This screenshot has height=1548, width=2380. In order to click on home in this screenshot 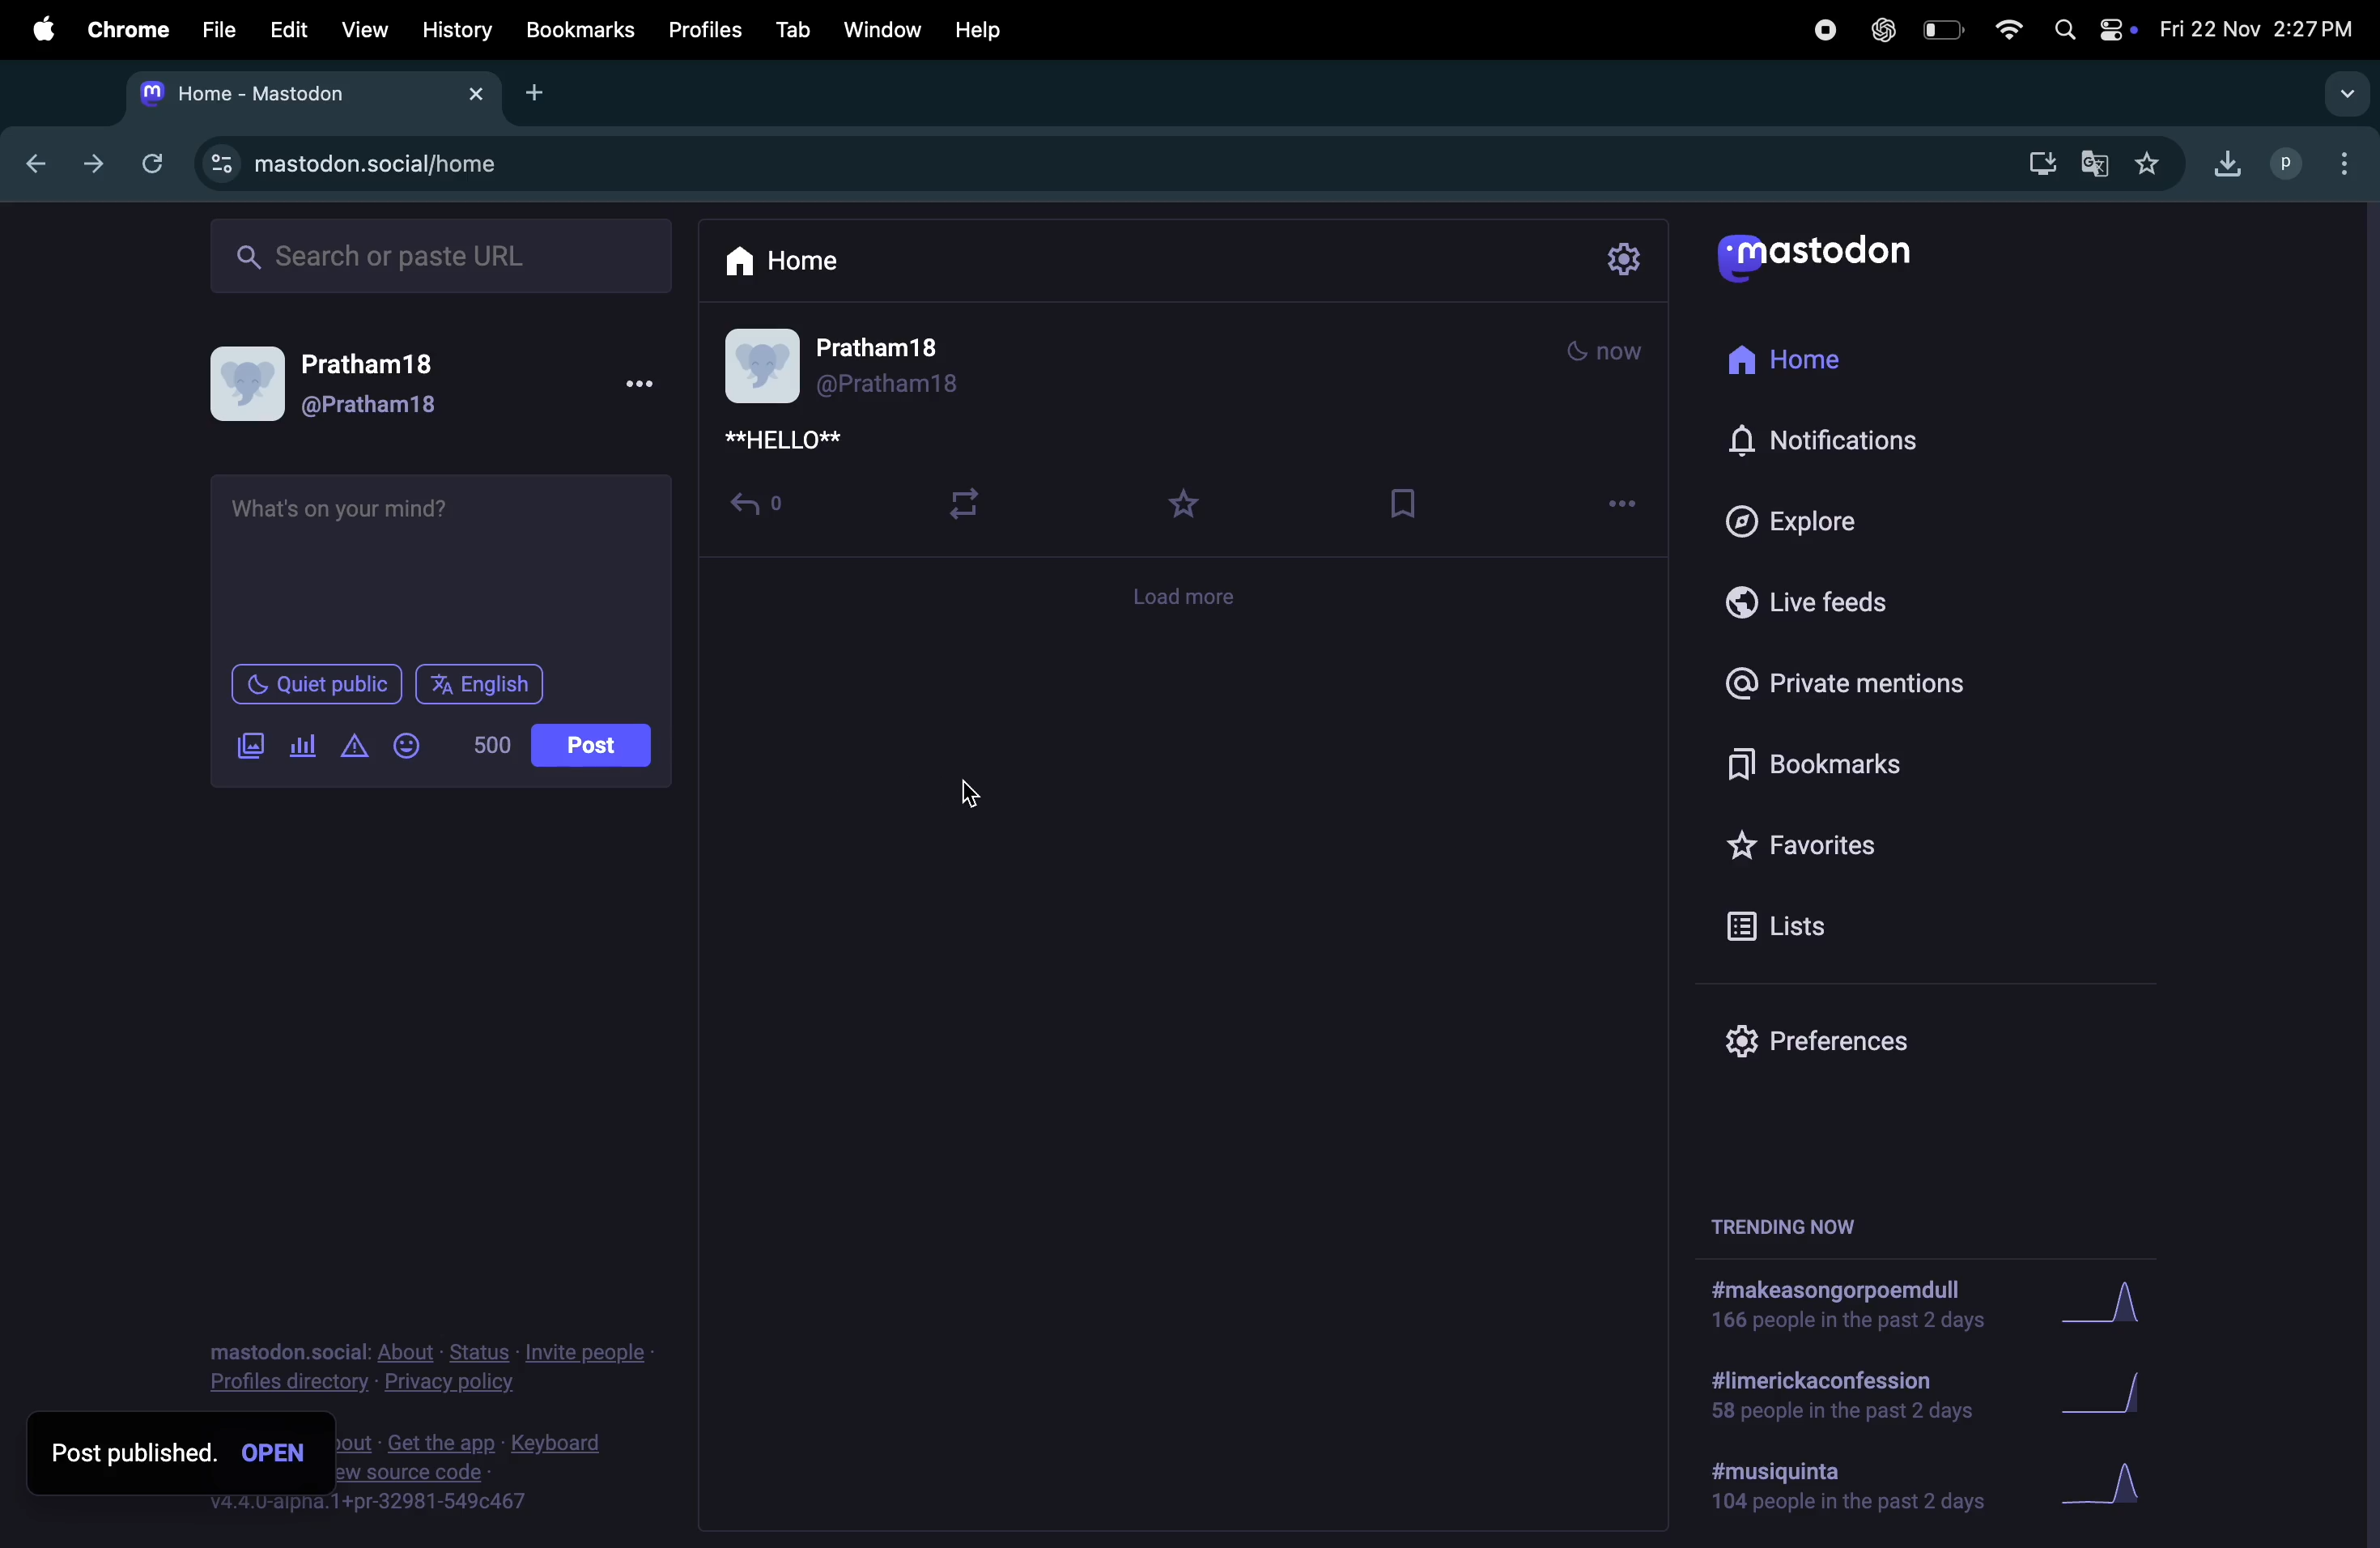, I will do `click(804, 260)`.